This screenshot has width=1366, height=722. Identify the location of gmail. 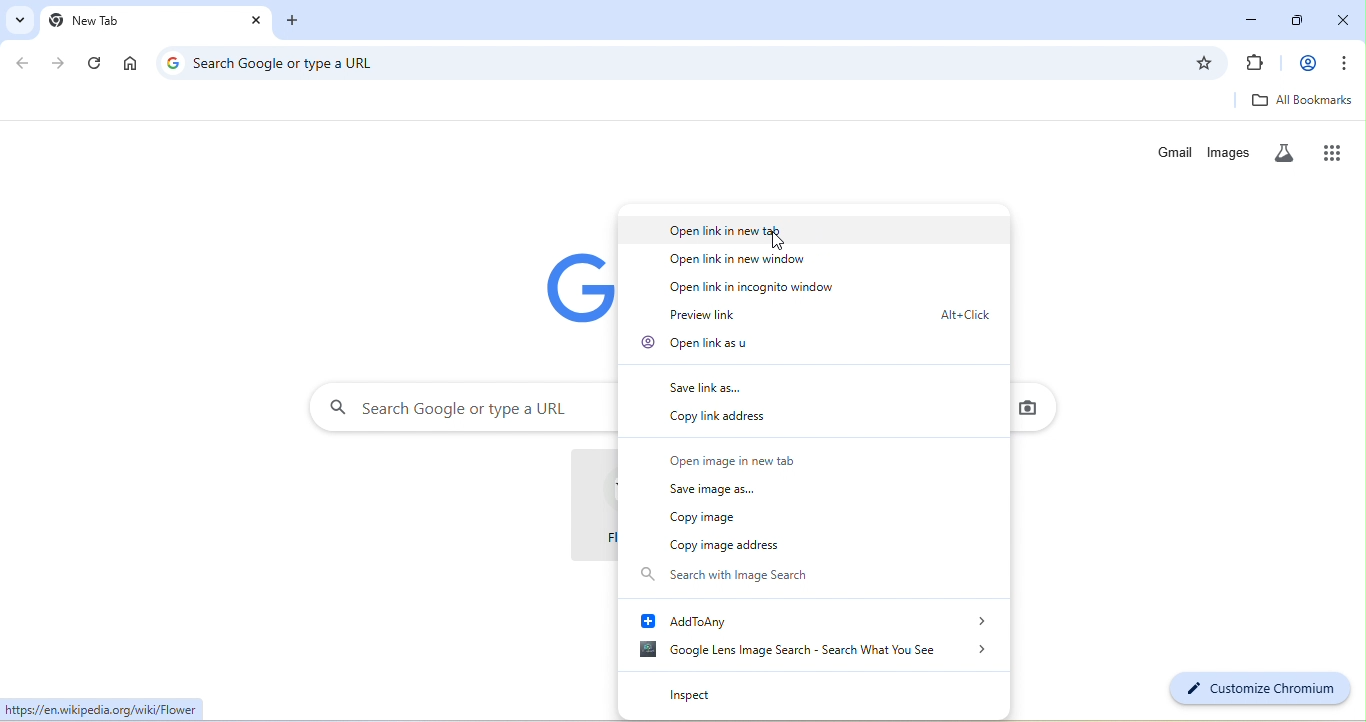
(1175, 152).